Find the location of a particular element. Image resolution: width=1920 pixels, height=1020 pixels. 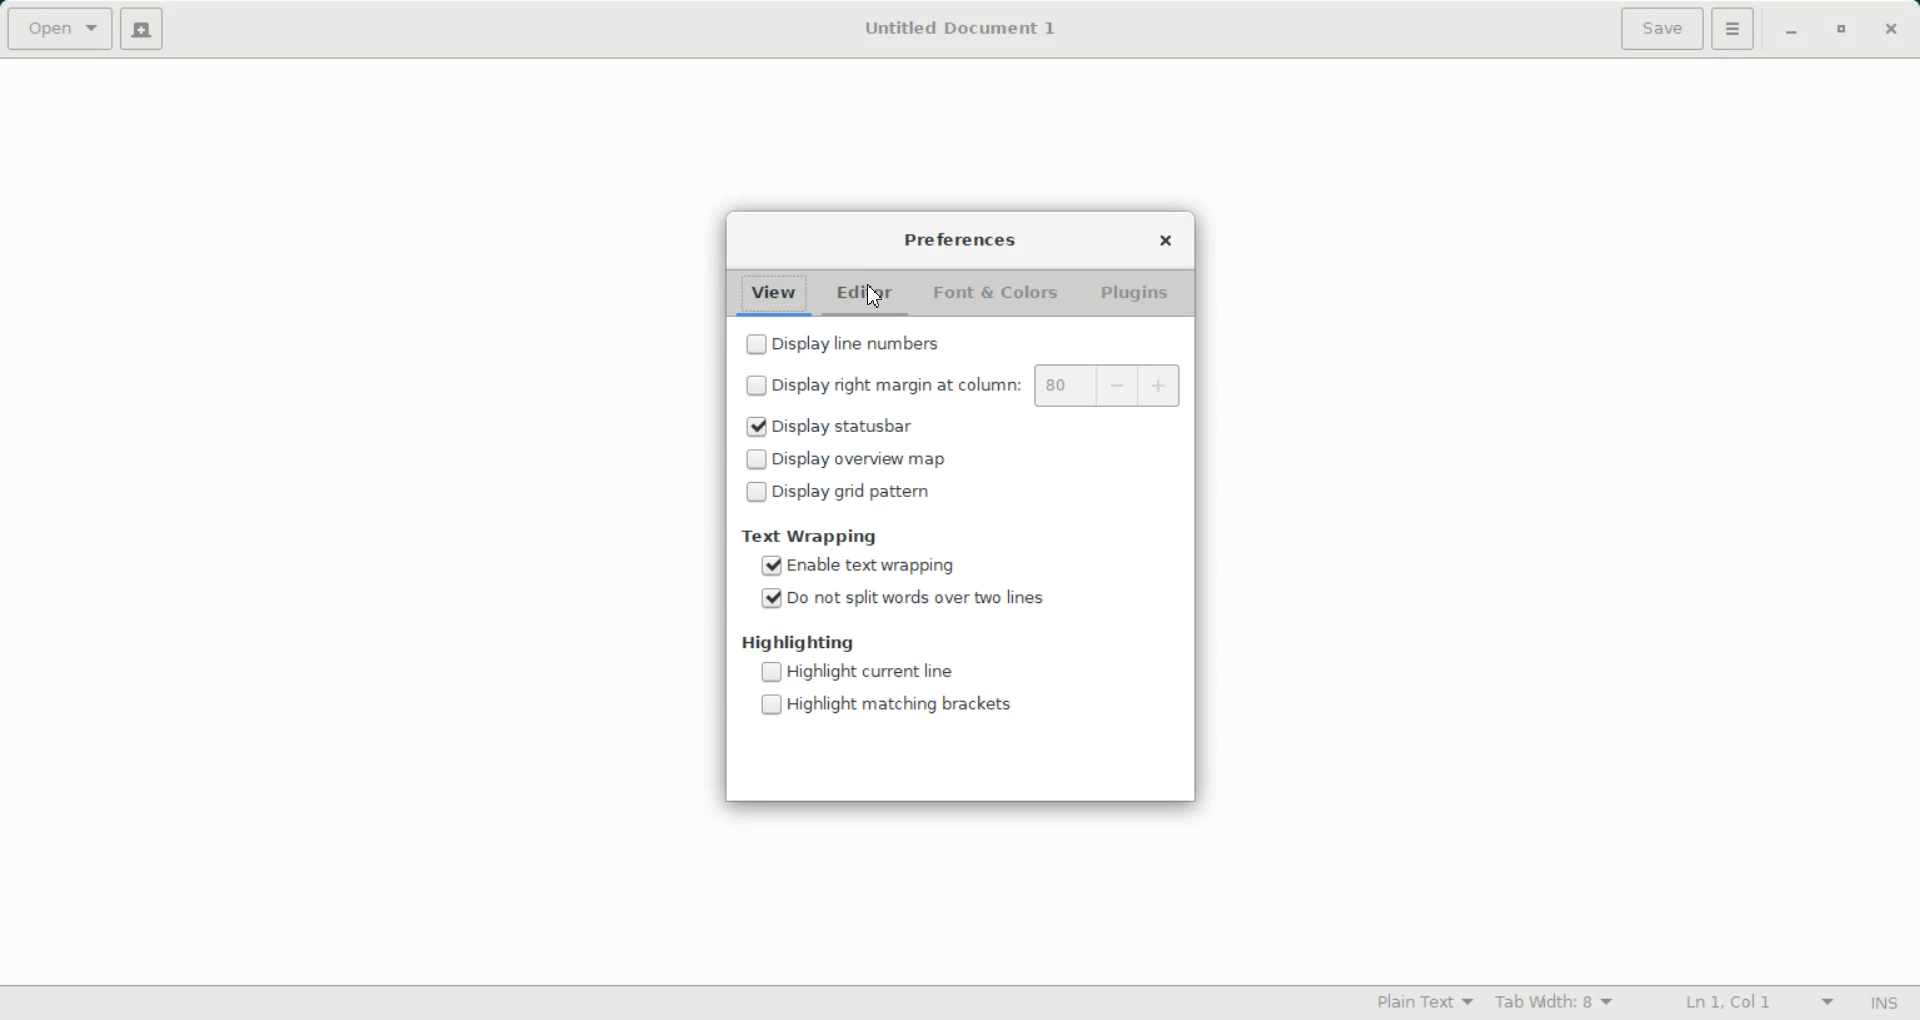

Untitled Document 1 is located at coordinates (962, 30).